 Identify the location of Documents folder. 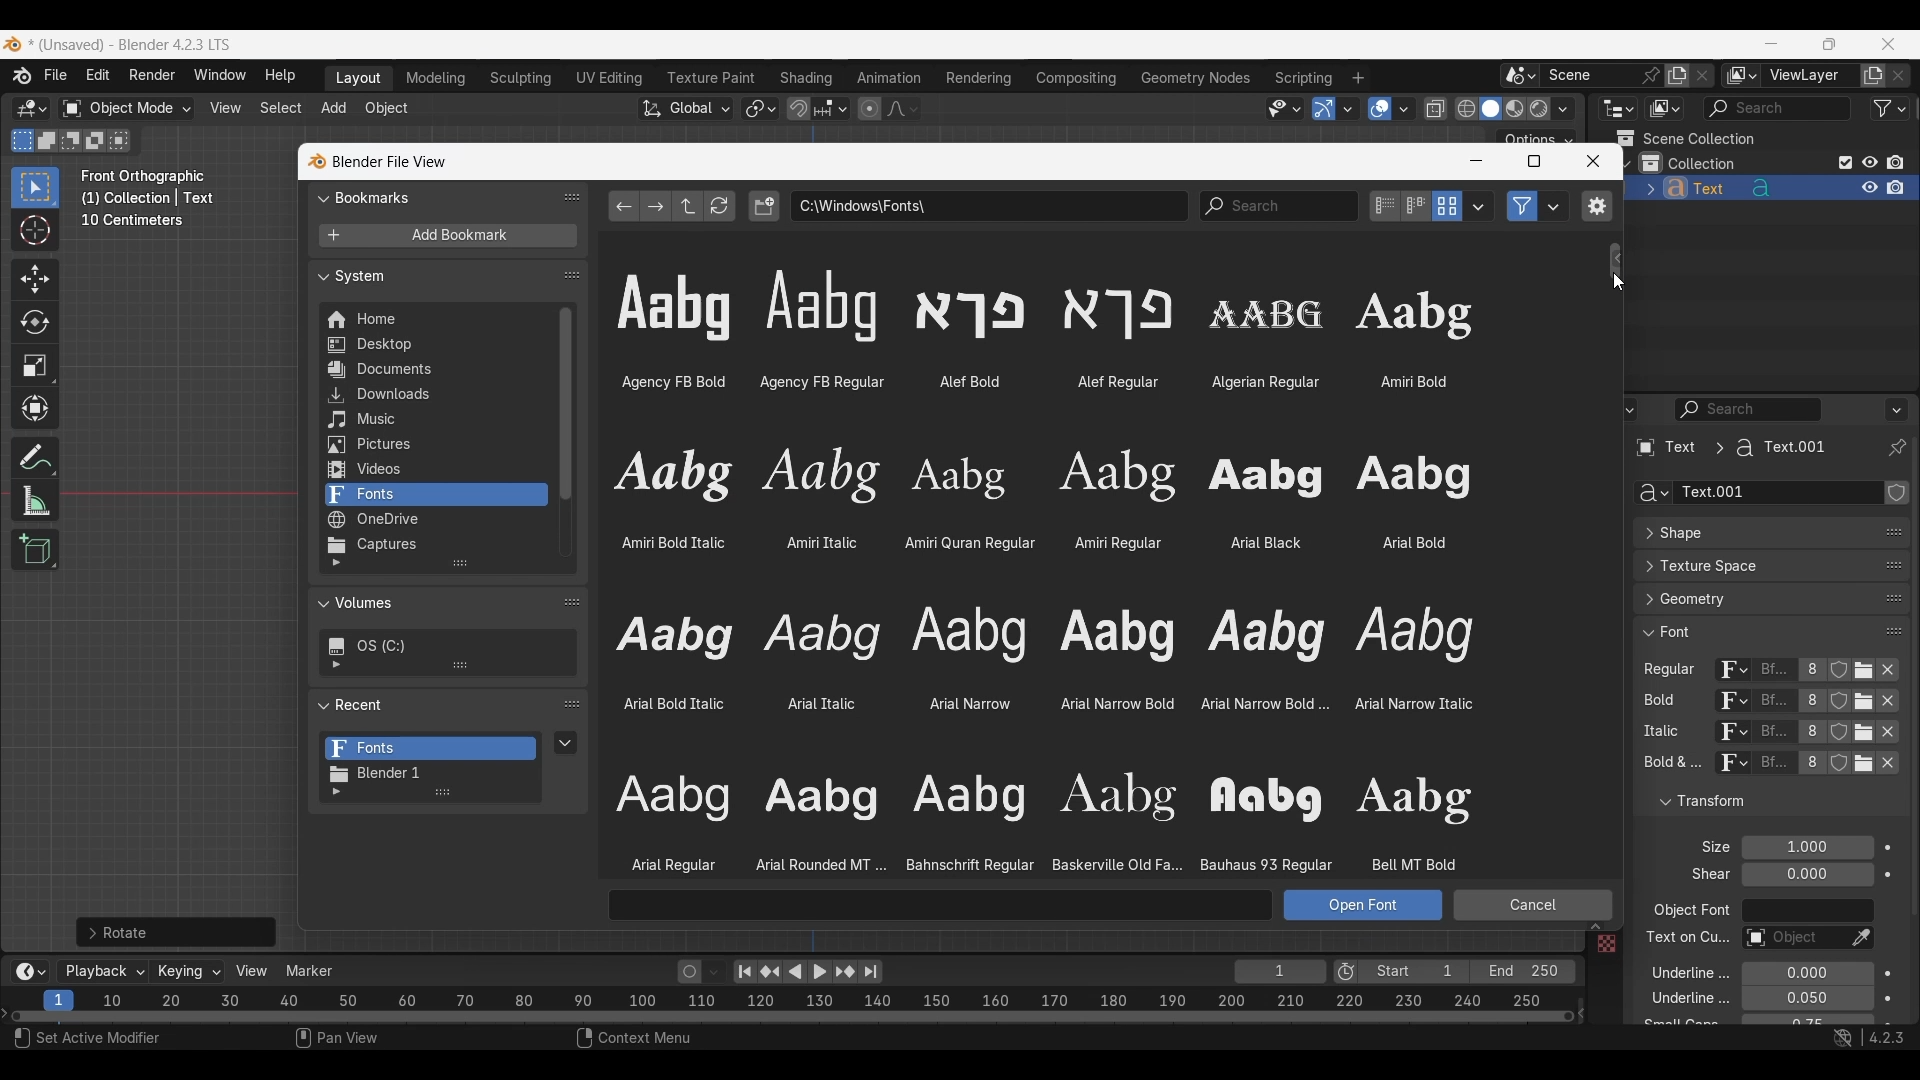
(434, 370).